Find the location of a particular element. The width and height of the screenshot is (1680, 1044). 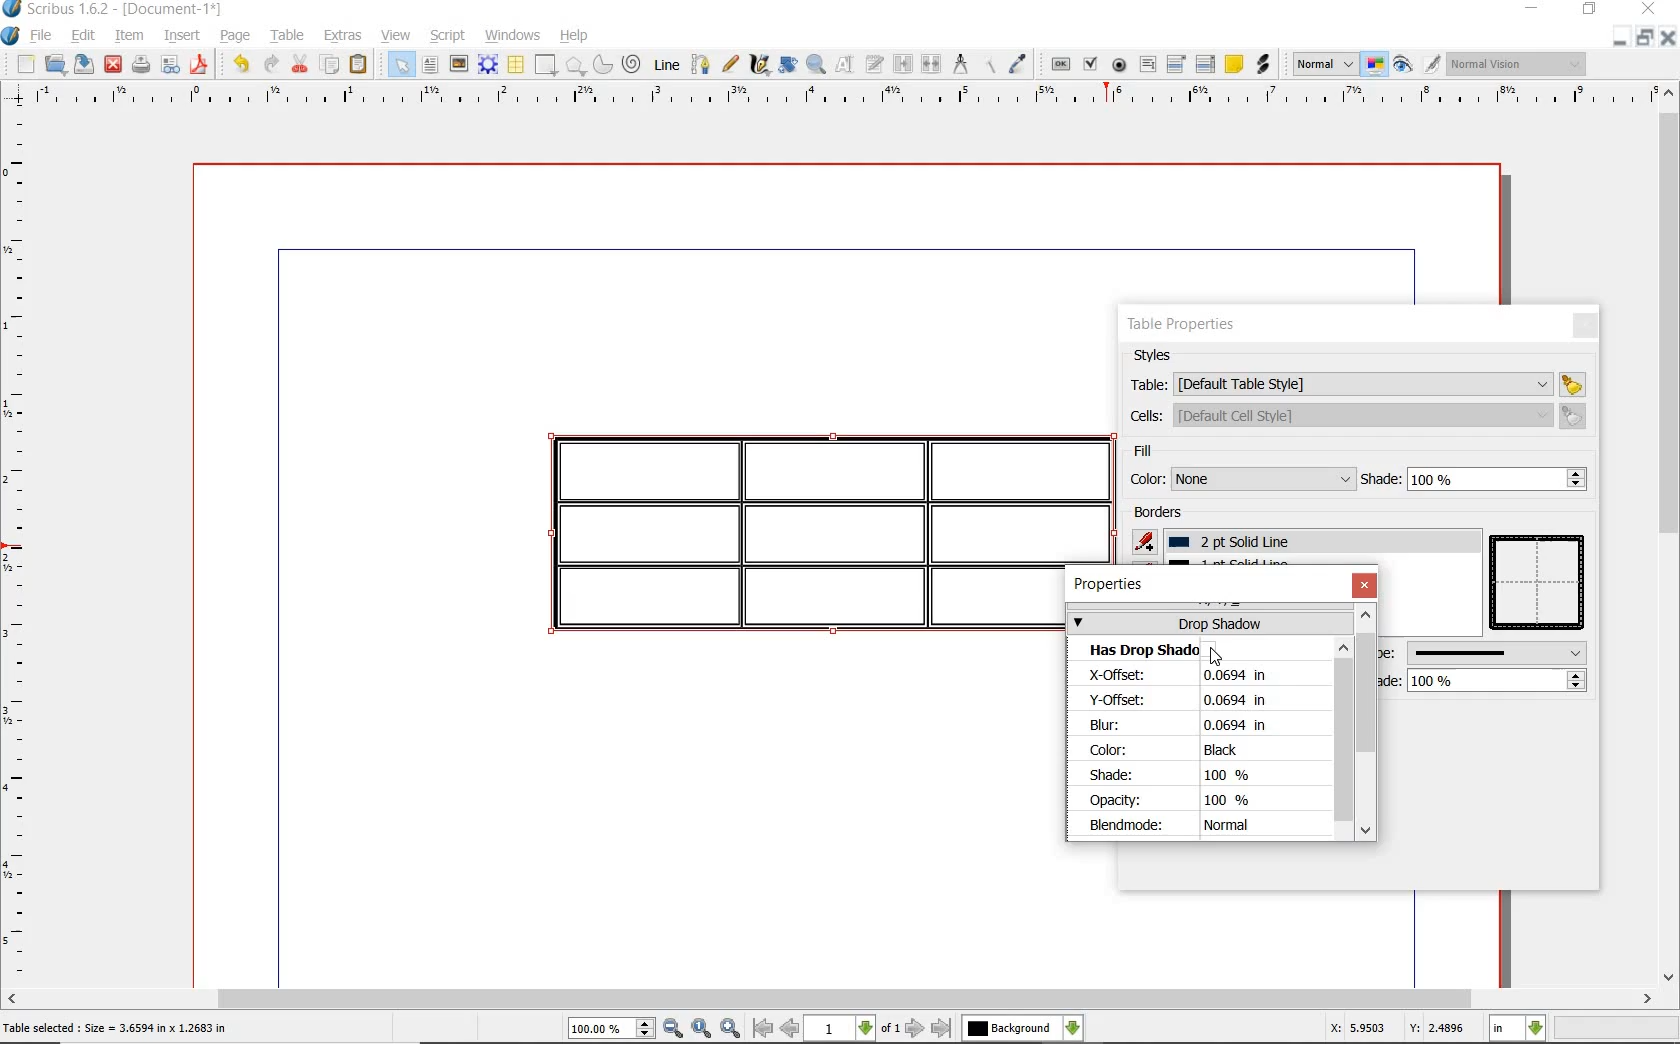

cells is located at coordinates (1354, 415).